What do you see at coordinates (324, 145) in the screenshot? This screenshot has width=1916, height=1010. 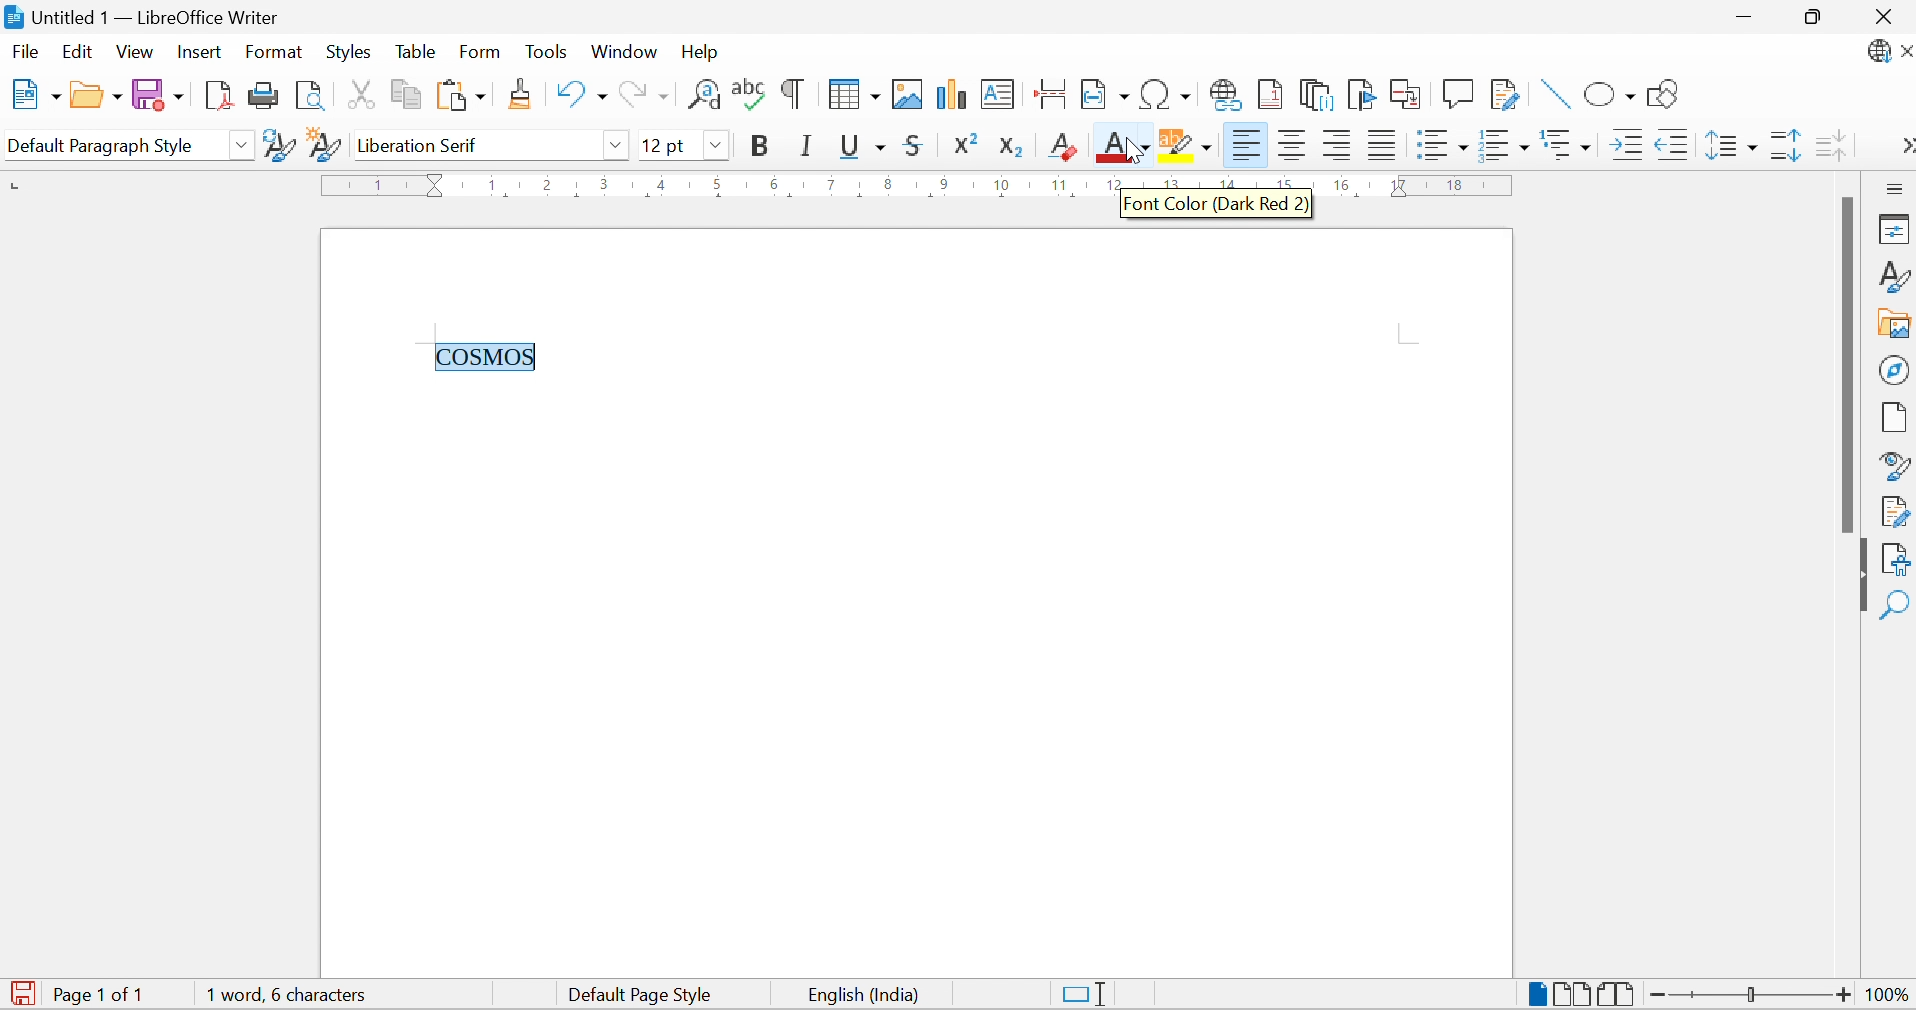 I see `New Style from Selection` at bounding box center [324, 145].